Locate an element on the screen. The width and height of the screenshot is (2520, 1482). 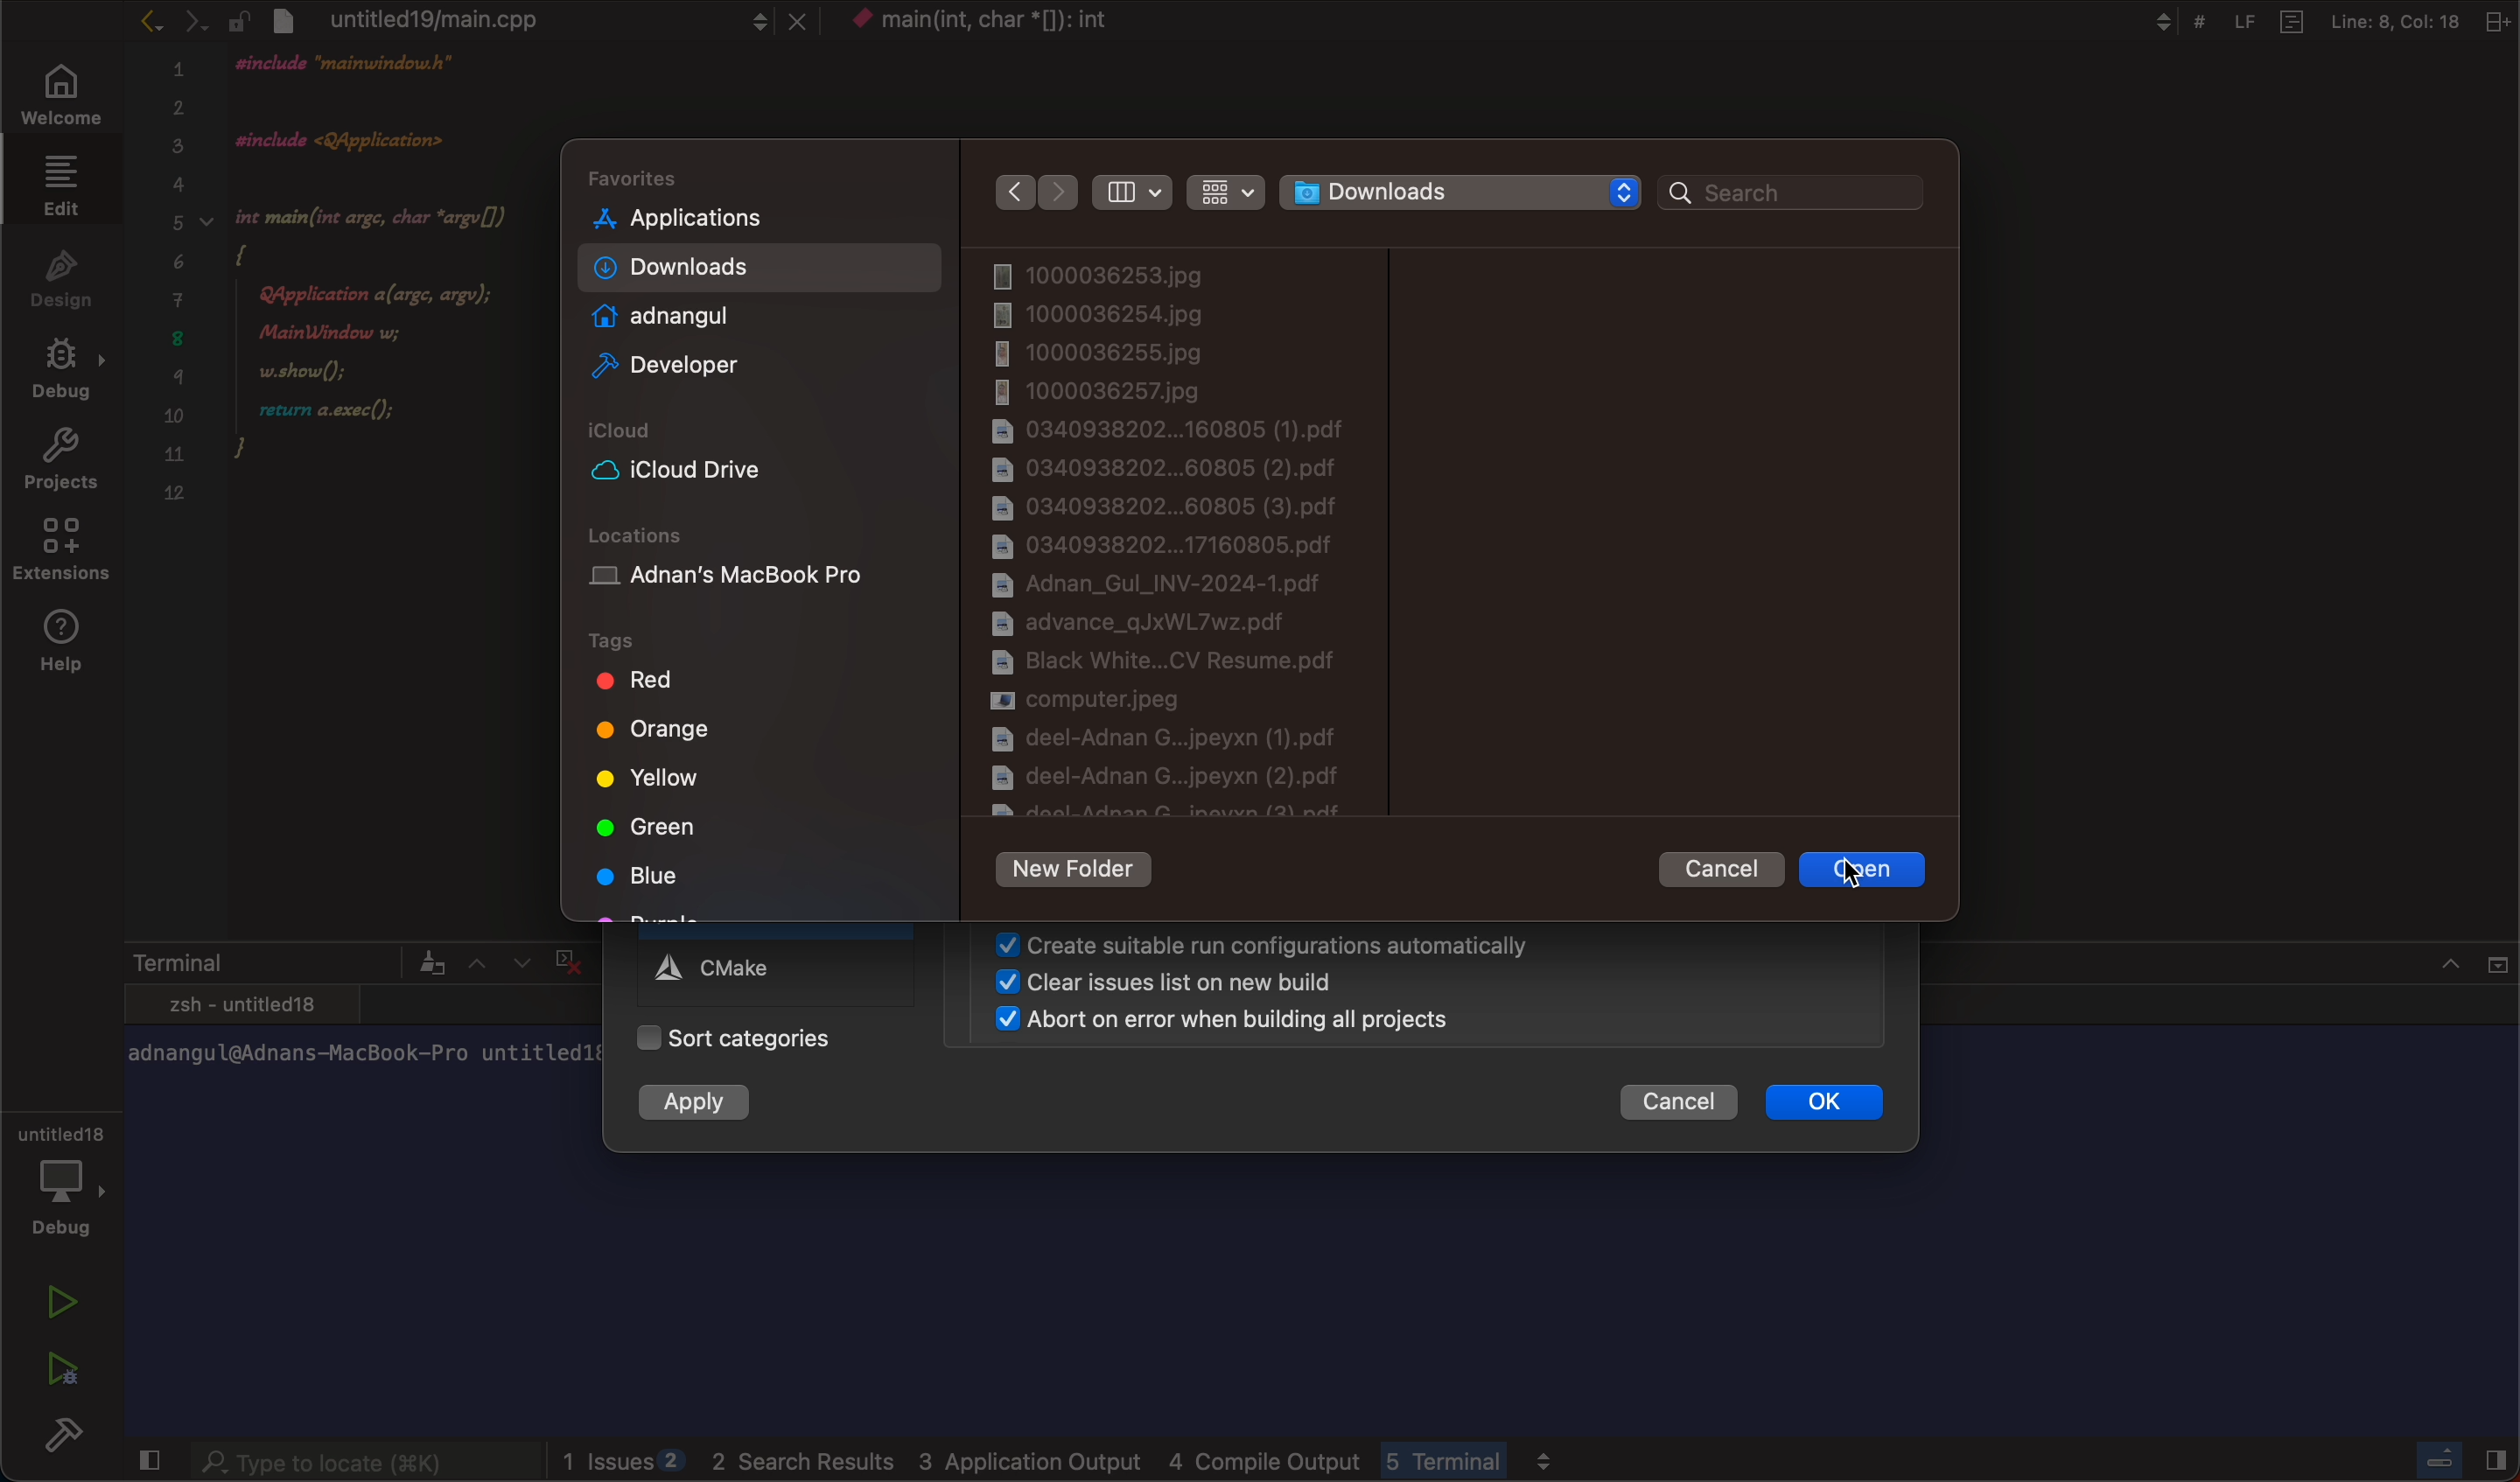
cancel is located at coordinates (1681, 1101).